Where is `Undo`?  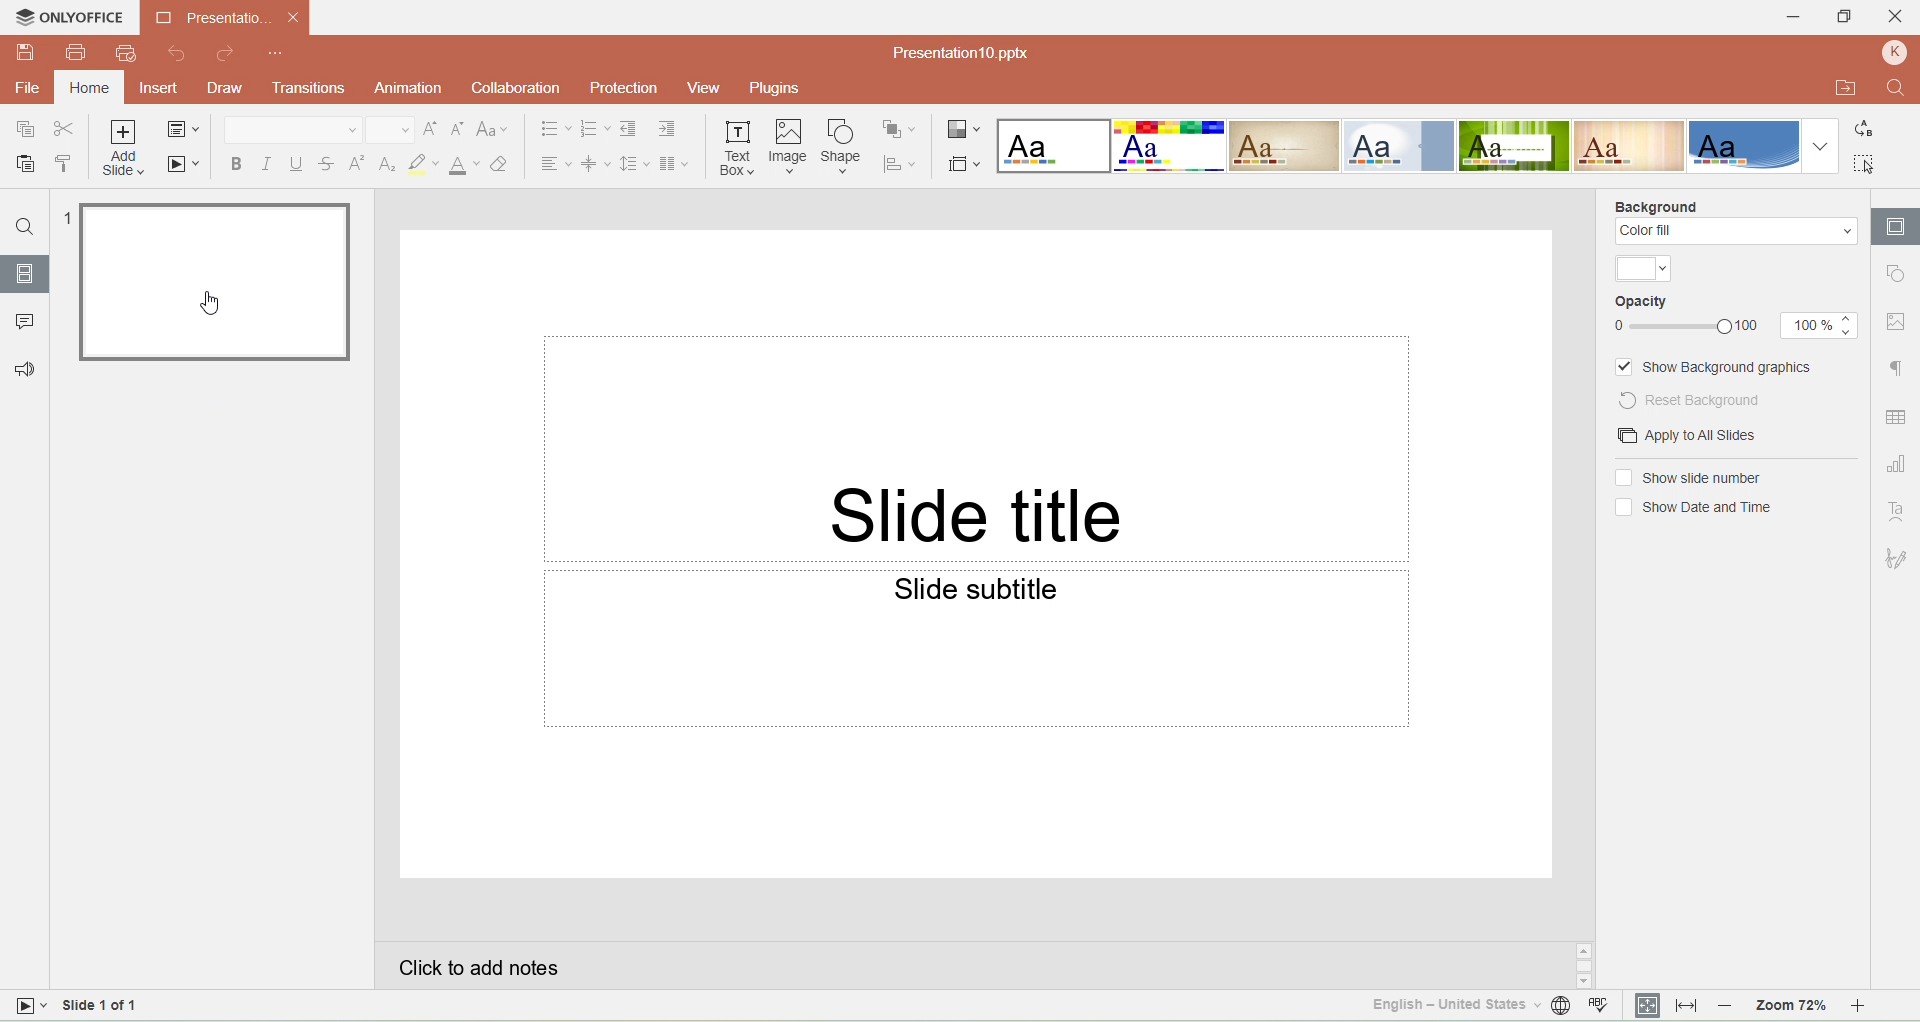
Undo is located at coordinates (181, 55).